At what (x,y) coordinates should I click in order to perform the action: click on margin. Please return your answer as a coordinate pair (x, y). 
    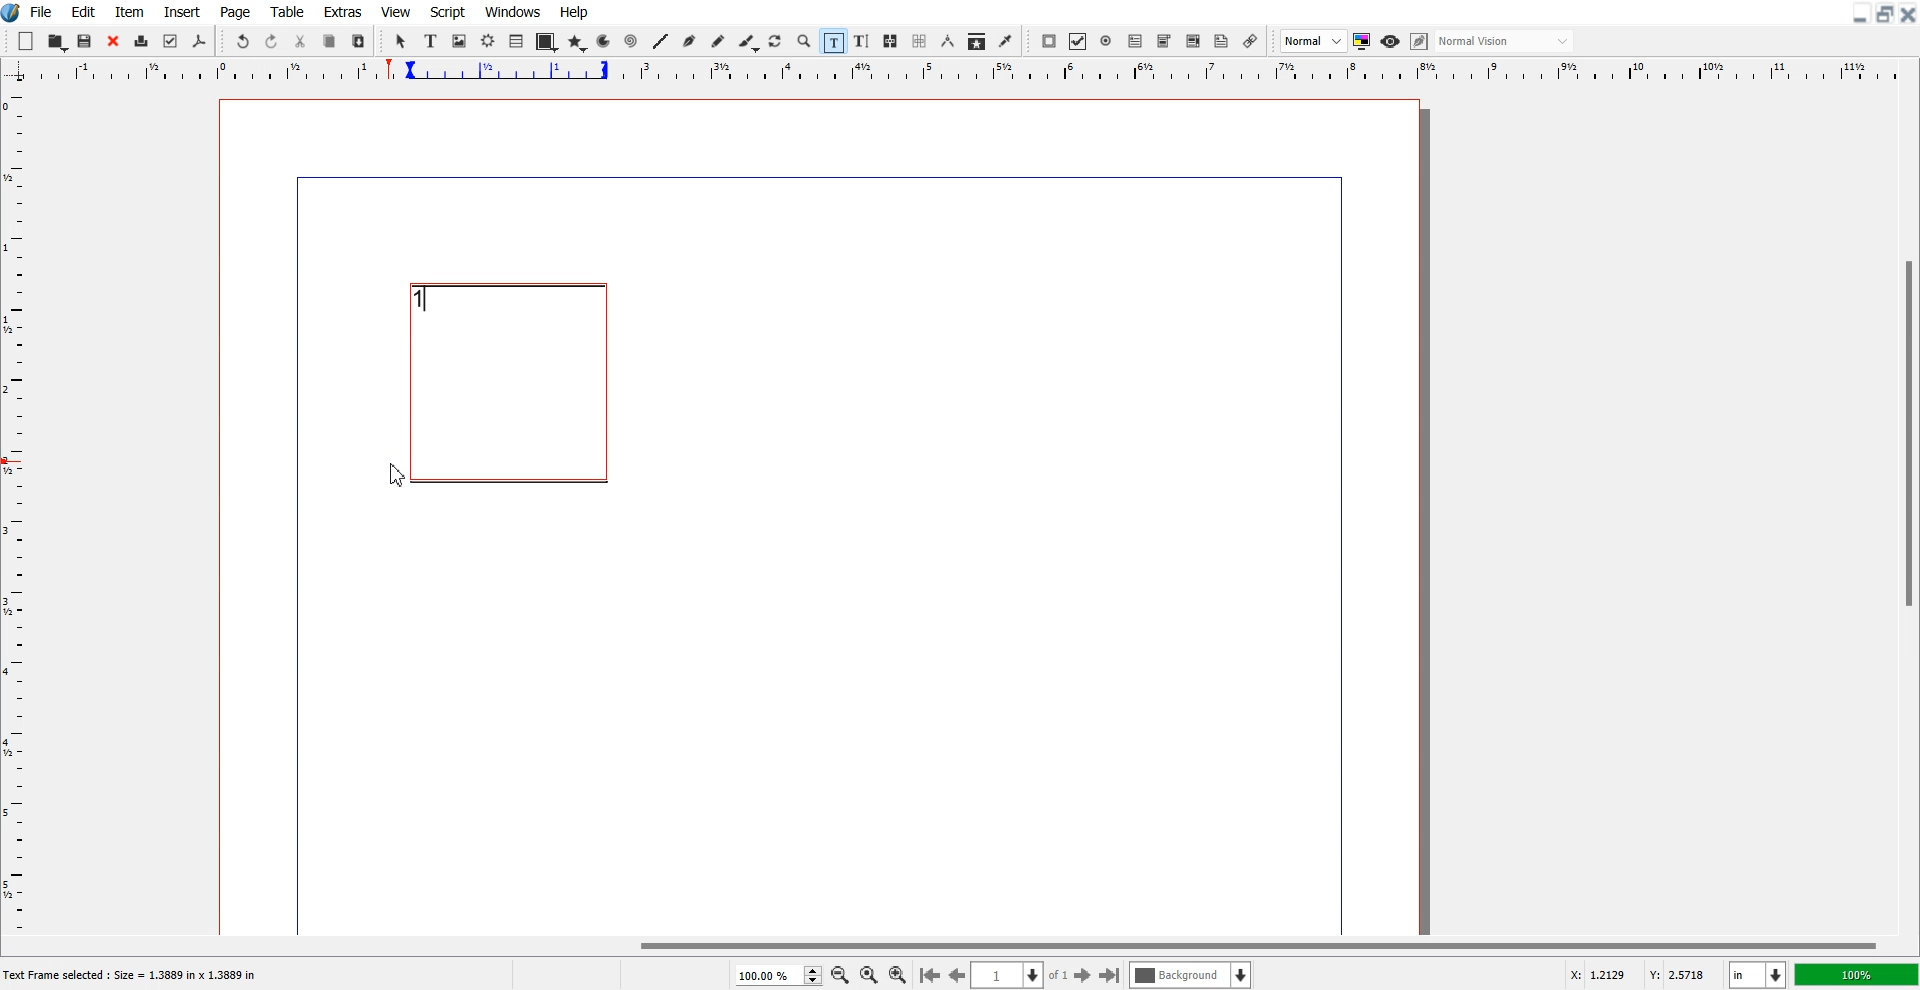
    Looking at the image, I should click on (293, 559).